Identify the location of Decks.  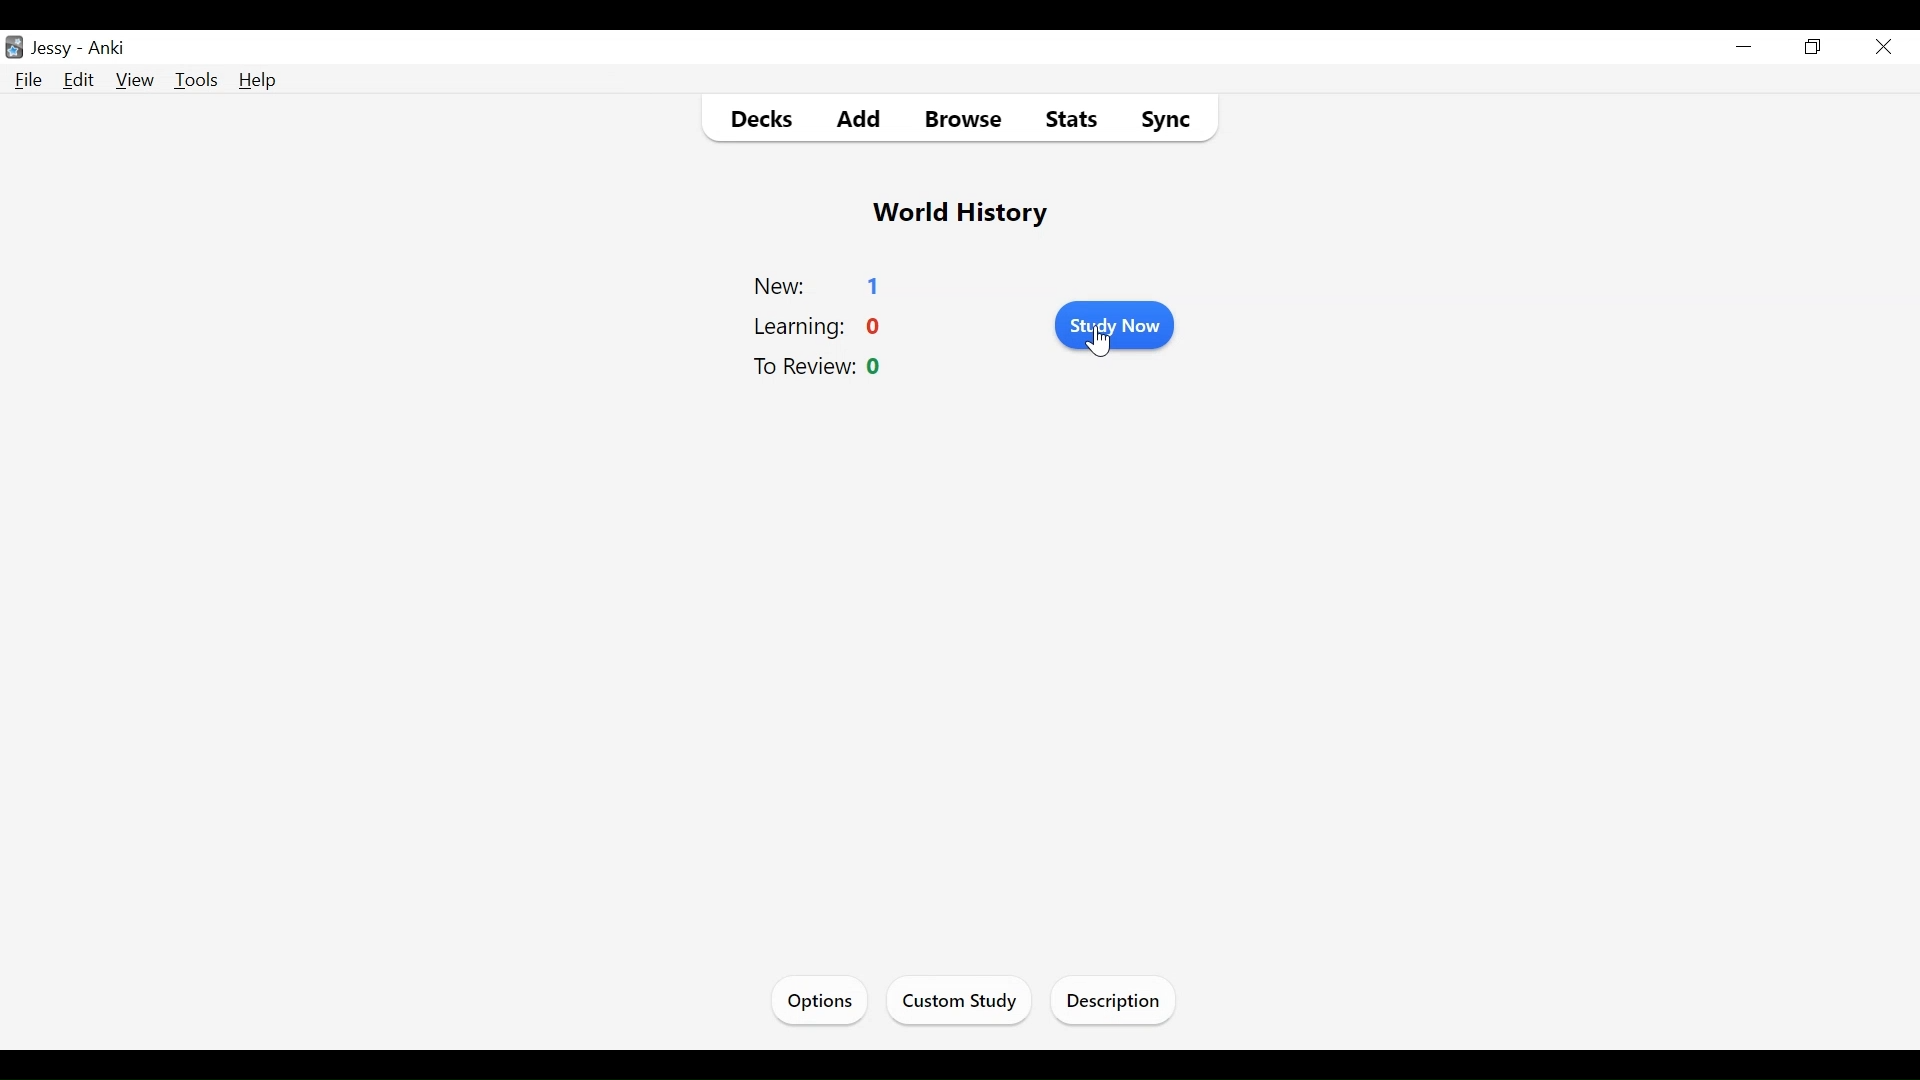
(753, 118).